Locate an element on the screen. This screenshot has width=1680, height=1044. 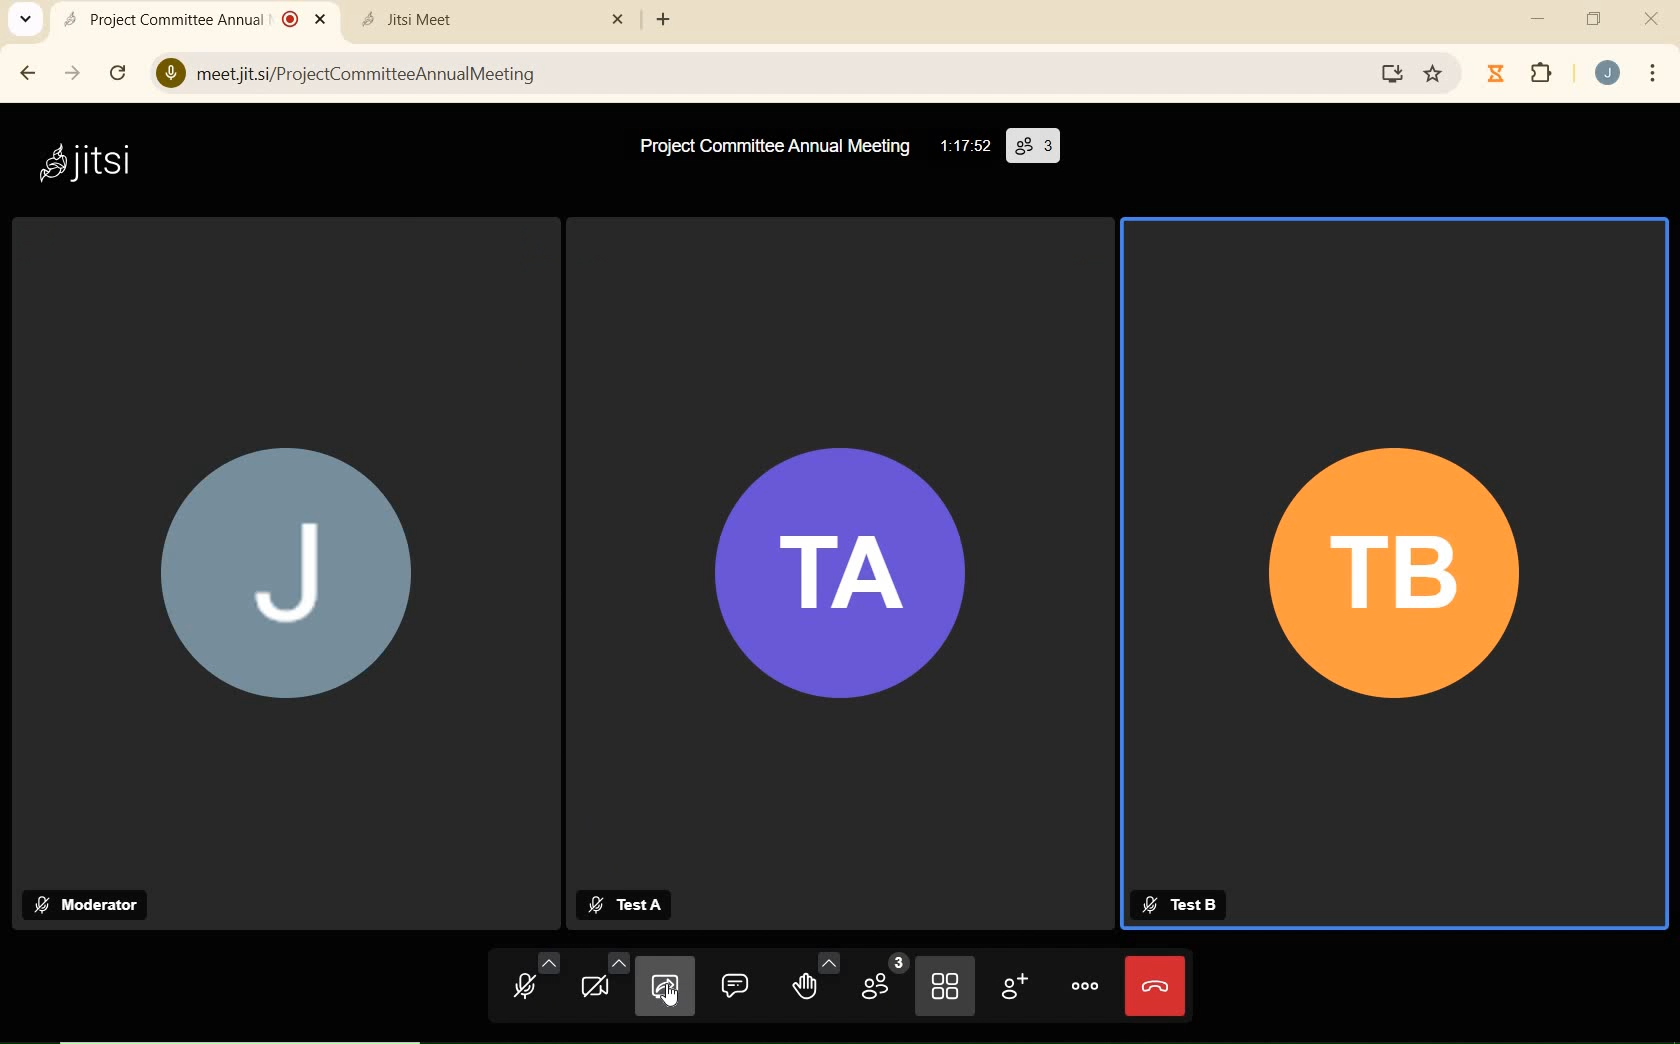
share screen is located at coordinates (662, 989).